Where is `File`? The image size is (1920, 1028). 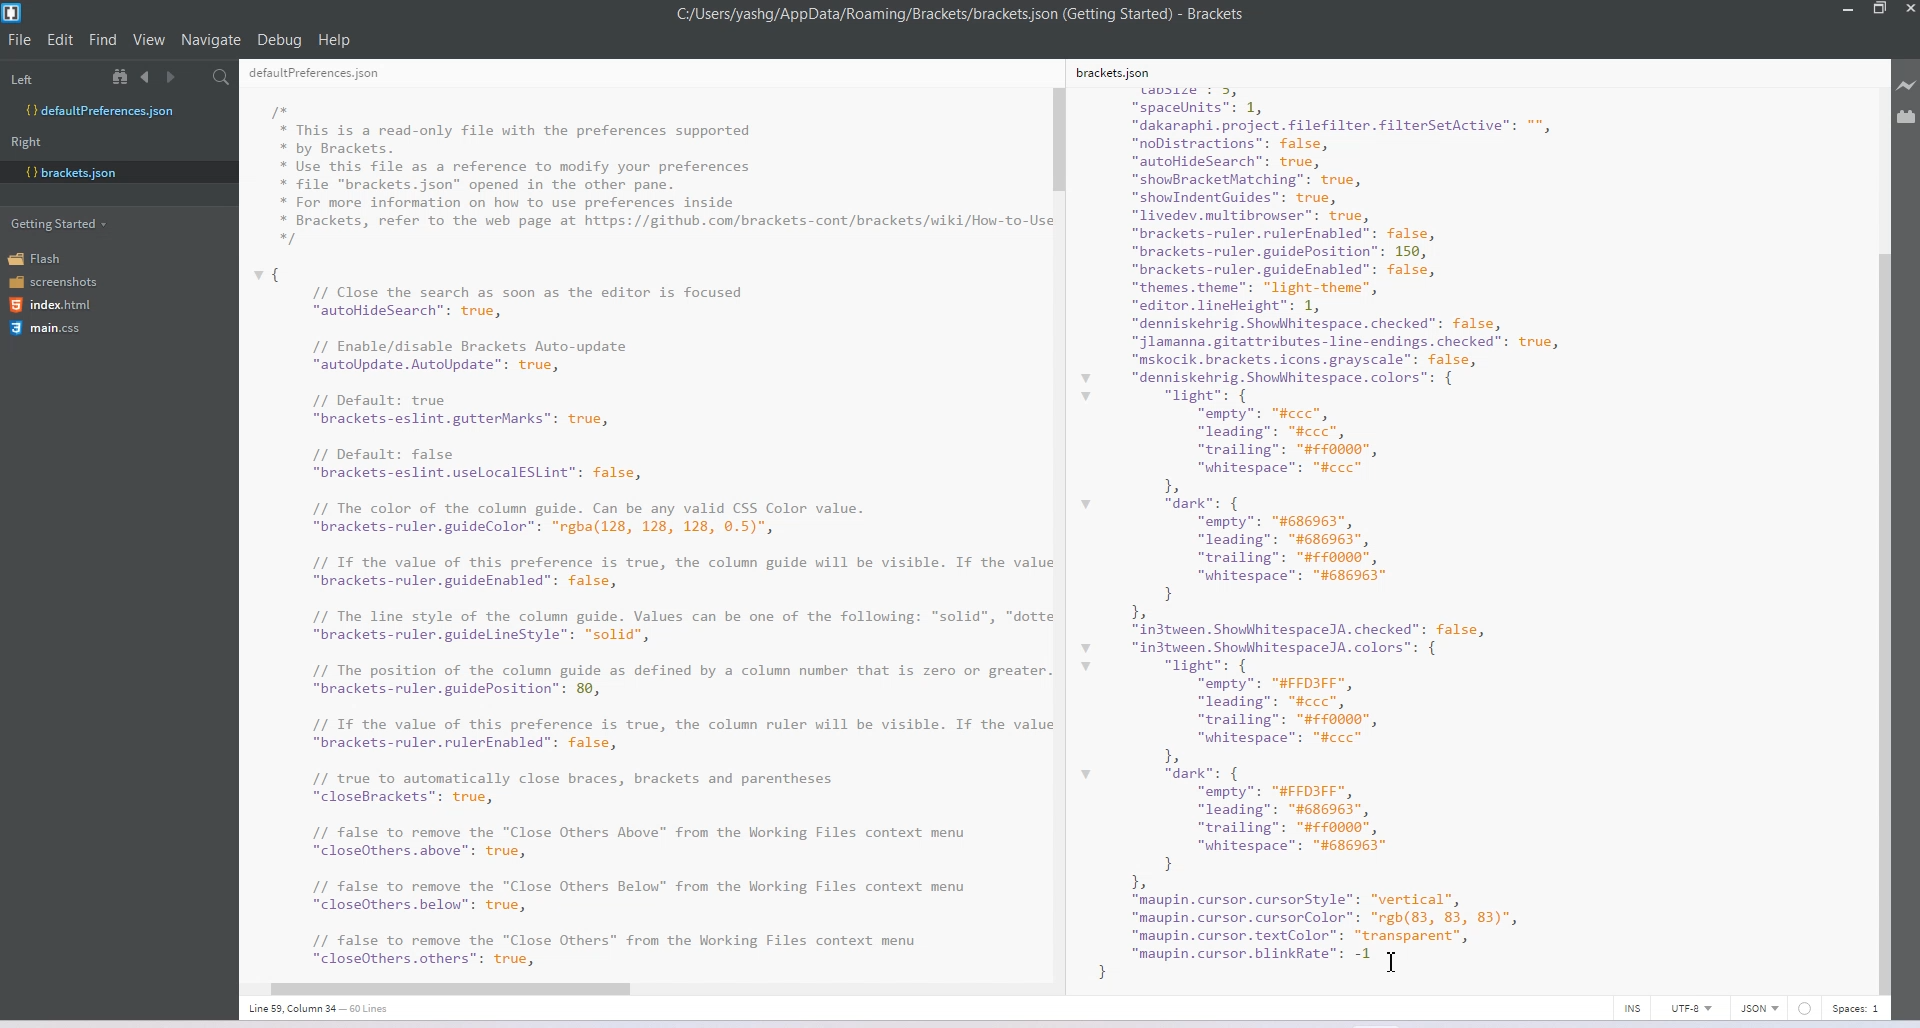
File is located at coordinates (20, 39).